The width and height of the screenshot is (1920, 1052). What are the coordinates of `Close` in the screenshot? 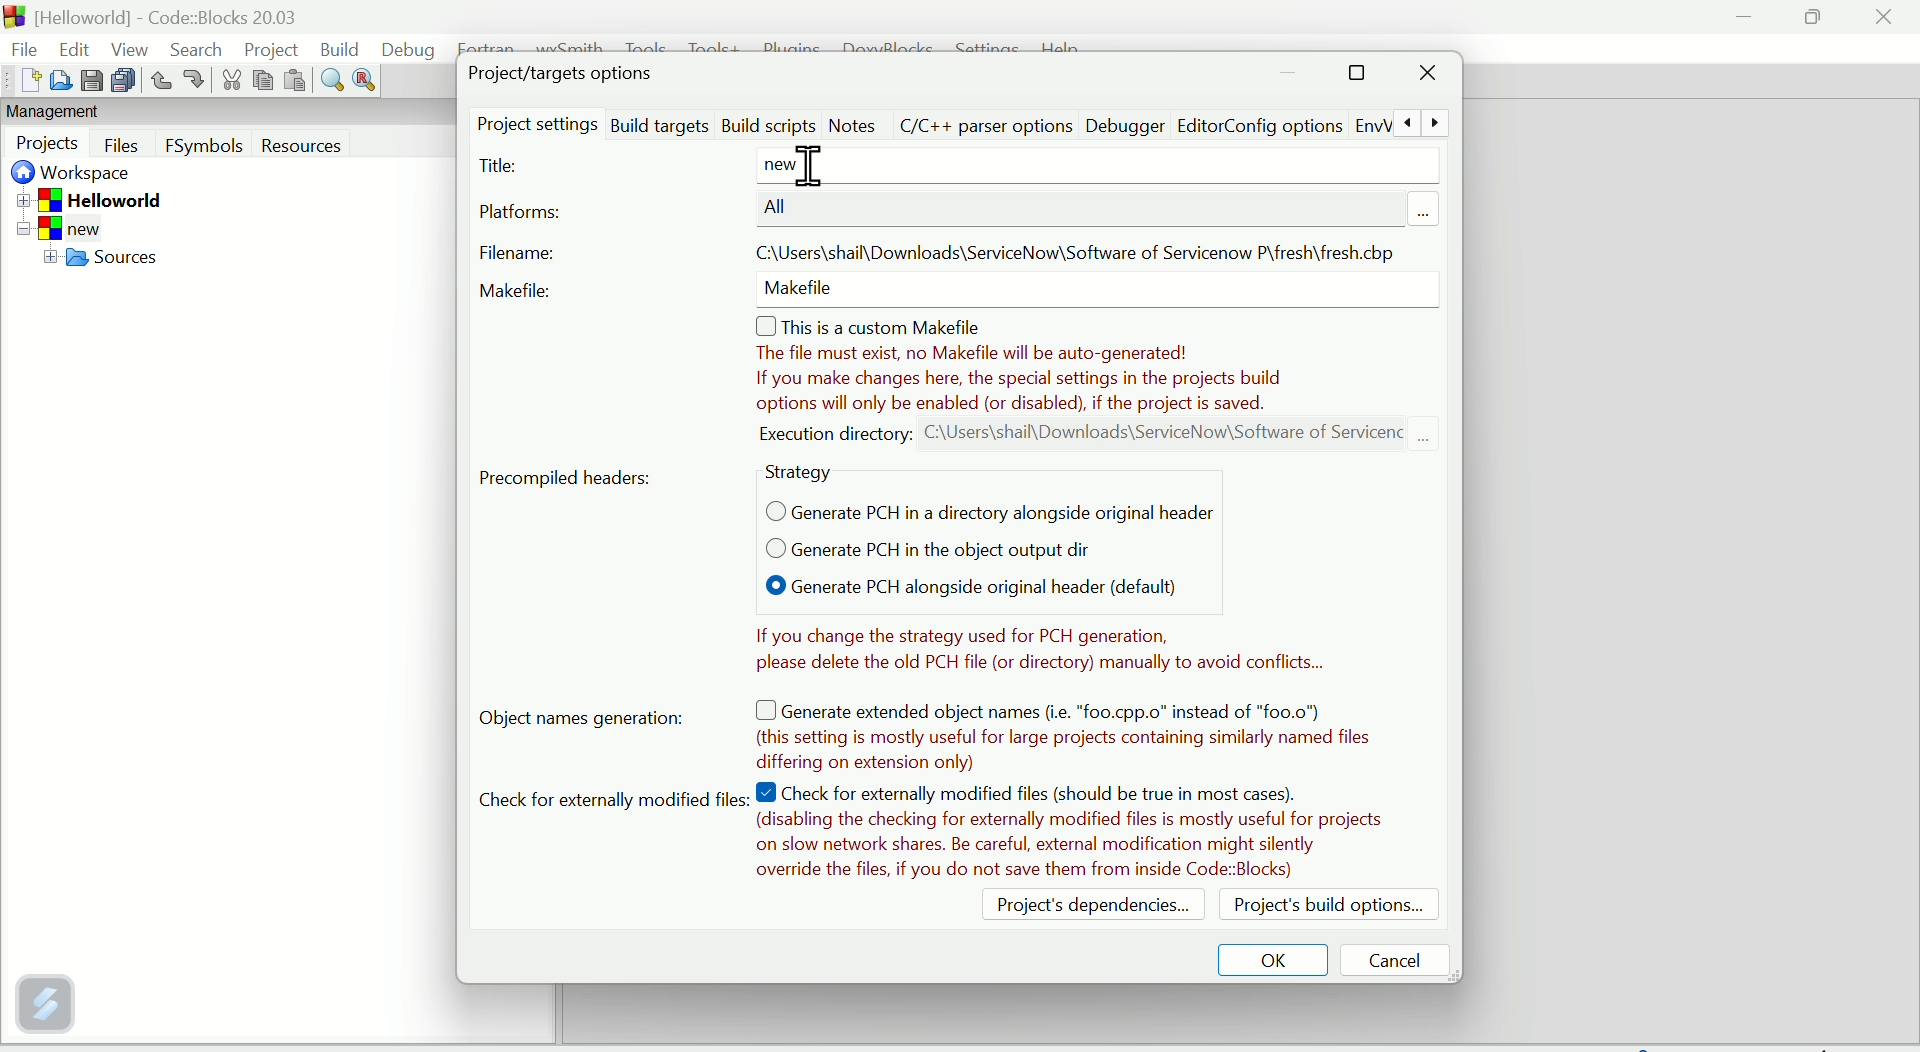 It's located at (1883, 23).